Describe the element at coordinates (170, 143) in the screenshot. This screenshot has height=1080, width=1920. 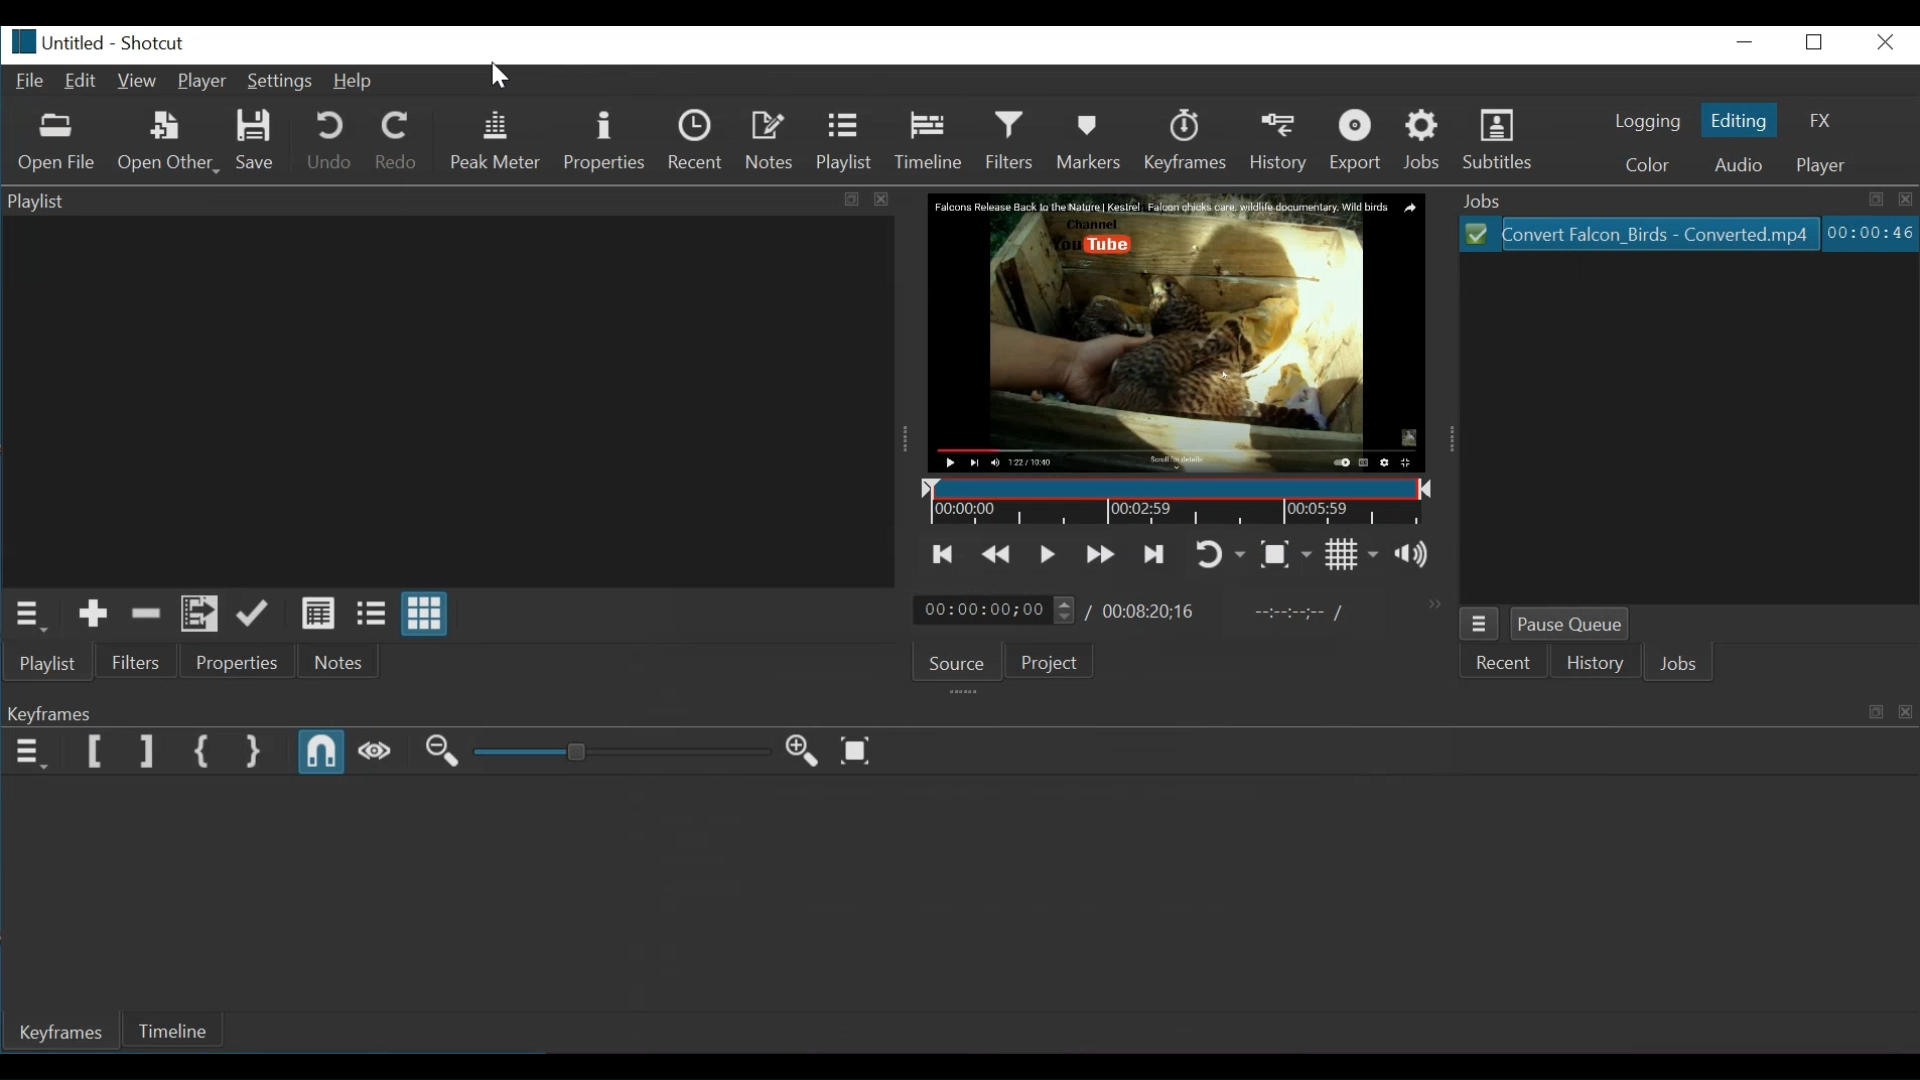
I see `Open Other` at that location.